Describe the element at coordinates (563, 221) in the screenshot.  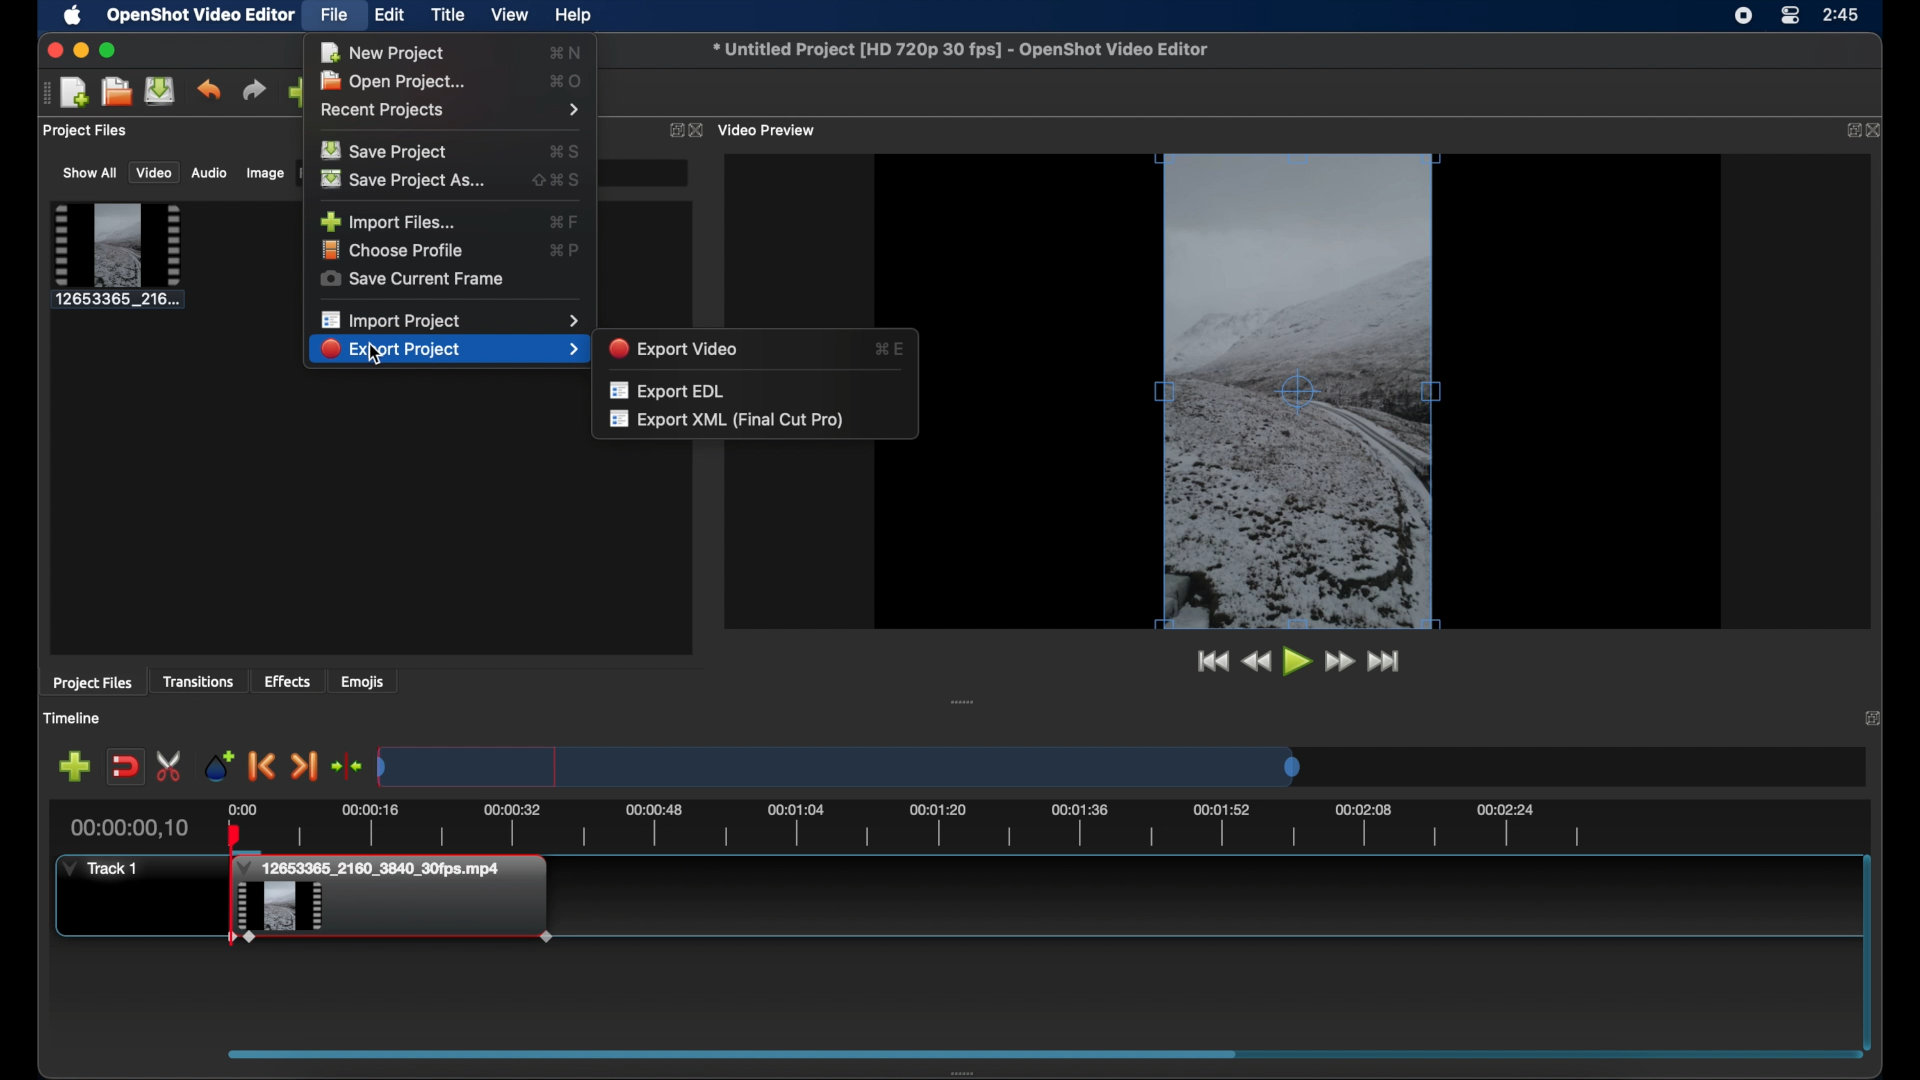
I see `import files shortcut` at that location.